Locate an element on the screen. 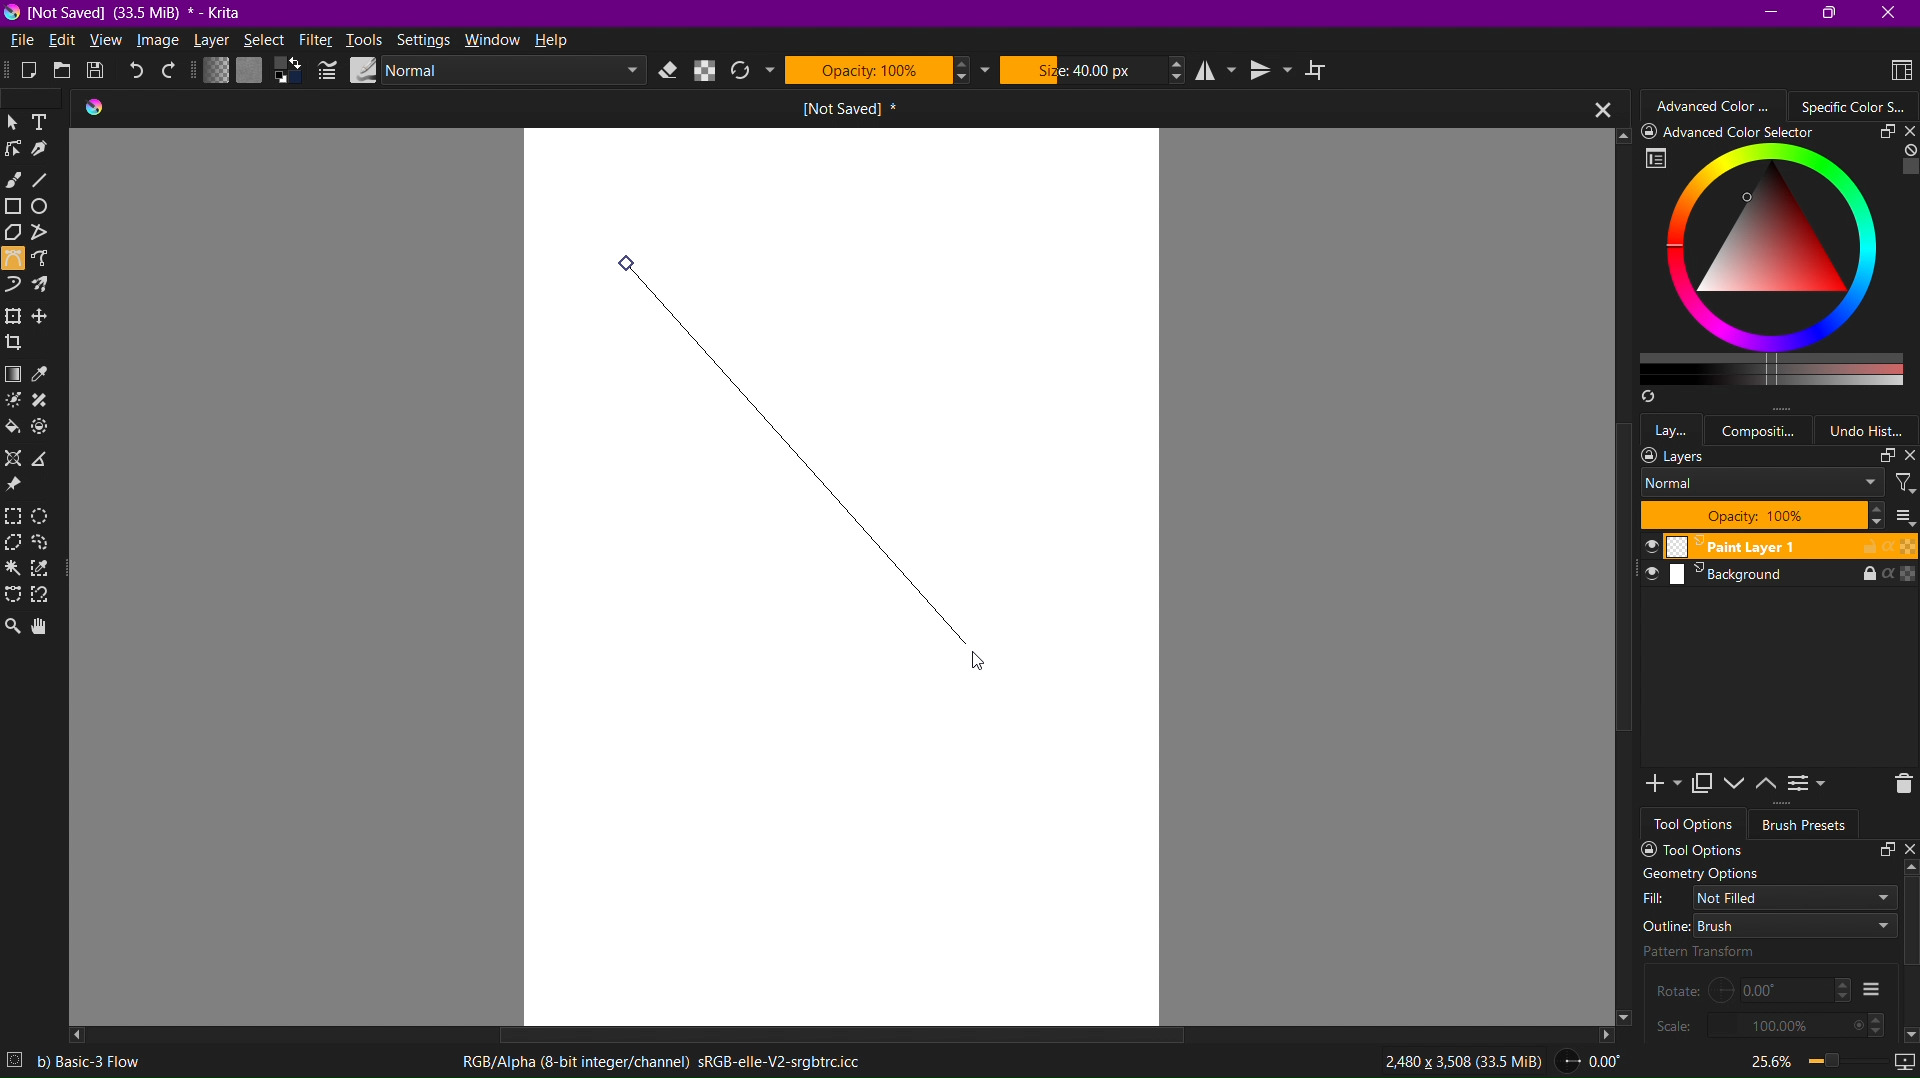 This screenshot has height=1078, width=1920. Pattern Transform is located at coordinates (1740, 951).